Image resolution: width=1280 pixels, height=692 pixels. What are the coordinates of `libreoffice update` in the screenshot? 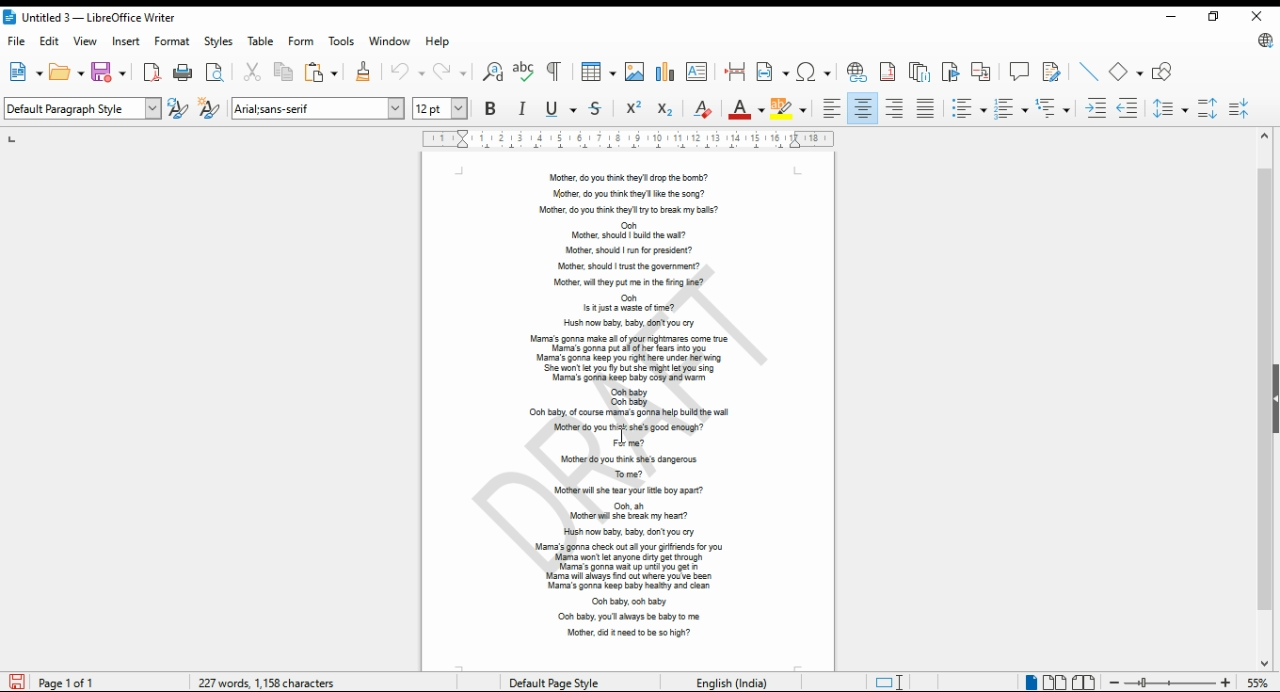 It's located at (1262, 41).